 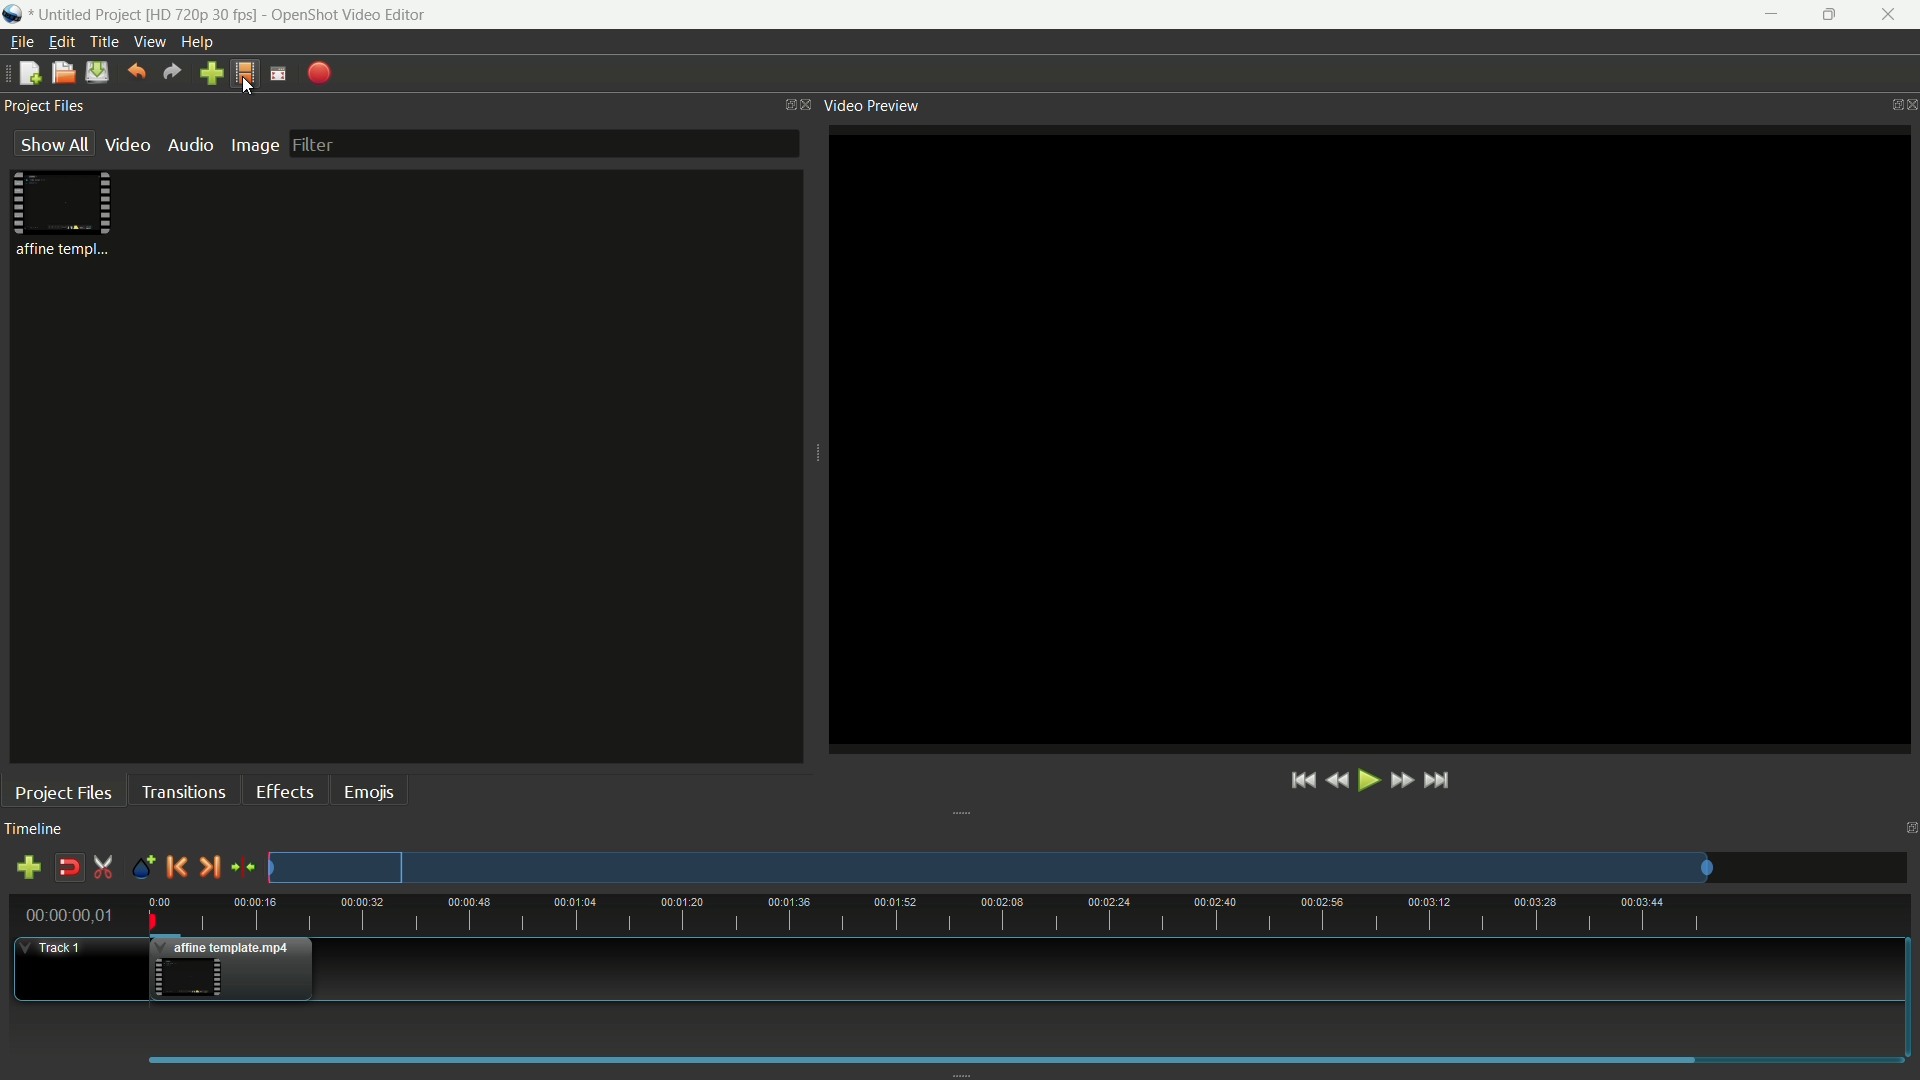 I want to click on track 1, so click(x=56, y=949).